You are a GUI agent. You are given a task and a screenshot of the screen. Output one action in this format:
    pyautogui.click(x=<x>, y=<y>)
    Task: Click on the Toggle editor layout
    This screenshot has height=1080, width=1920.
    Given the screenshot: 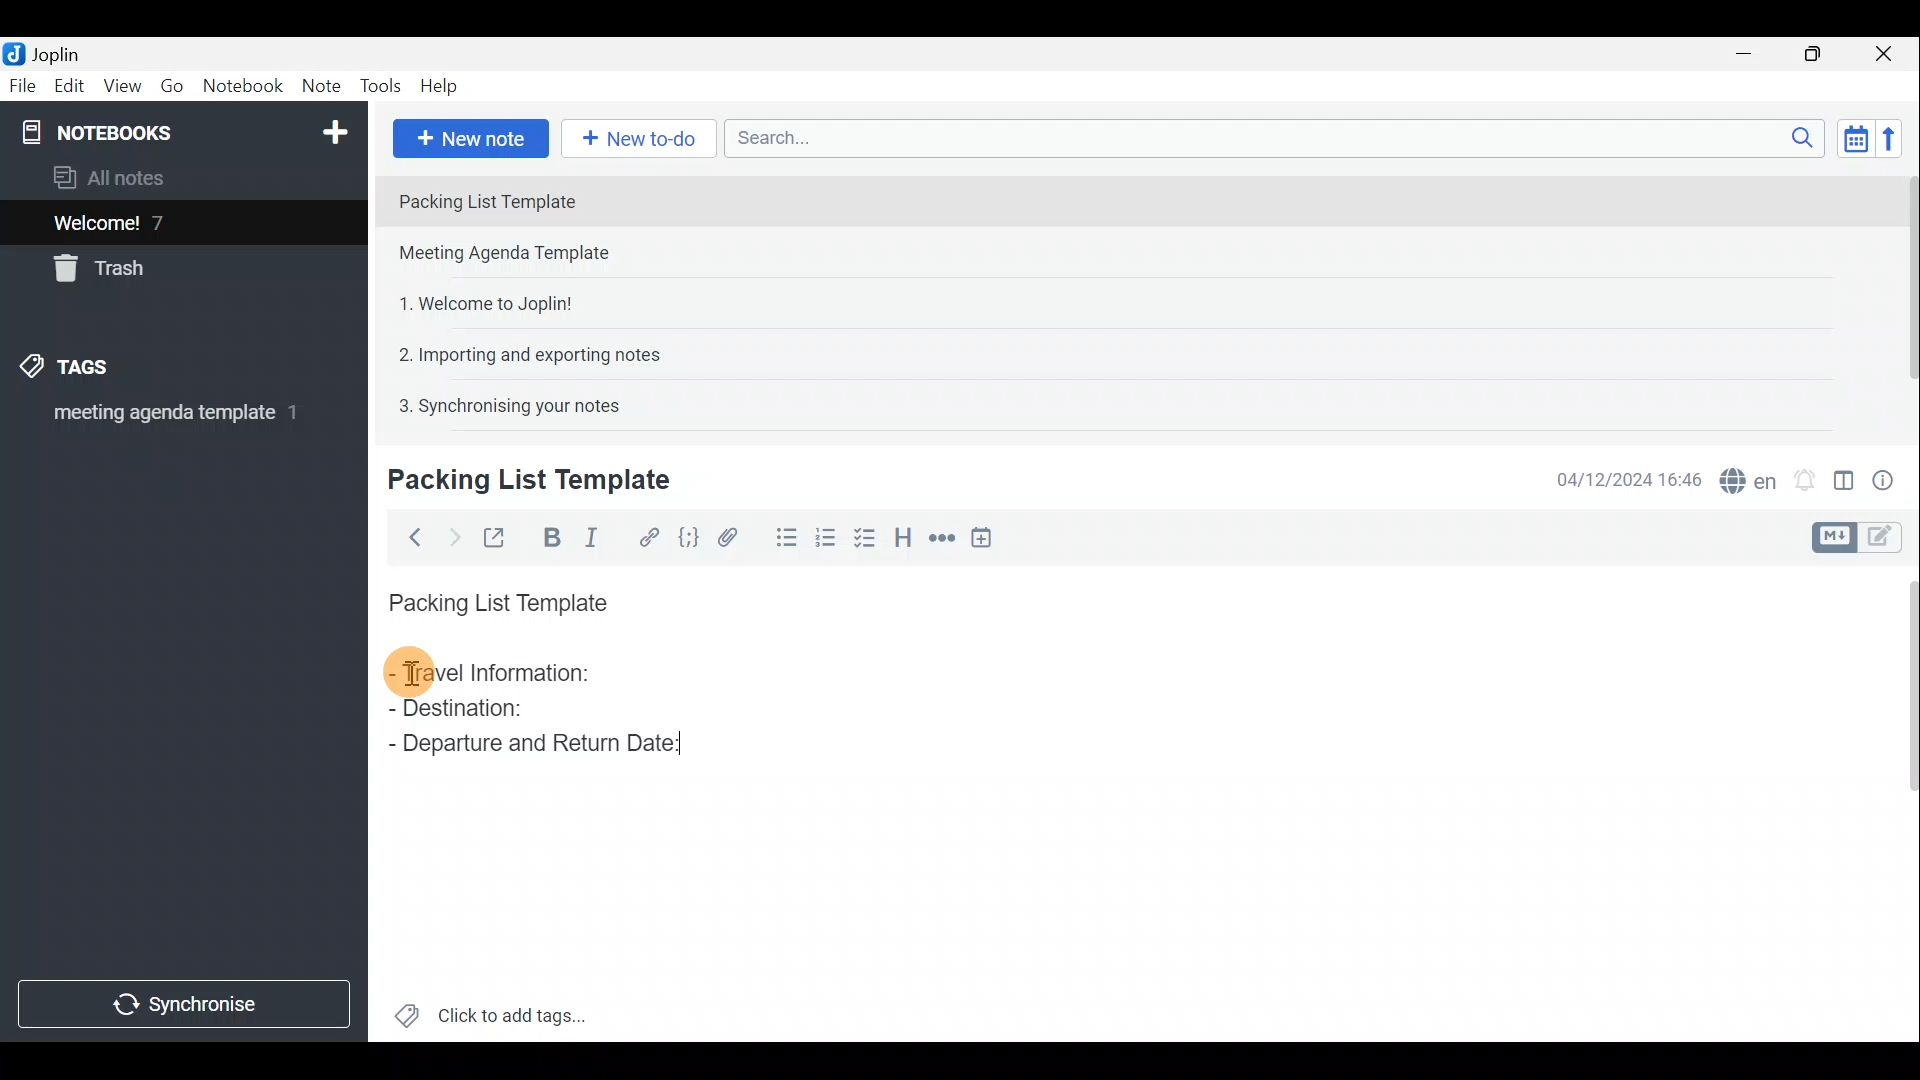 What is the action you would take?
    pyautogui.click(x=1843, y=474)
    